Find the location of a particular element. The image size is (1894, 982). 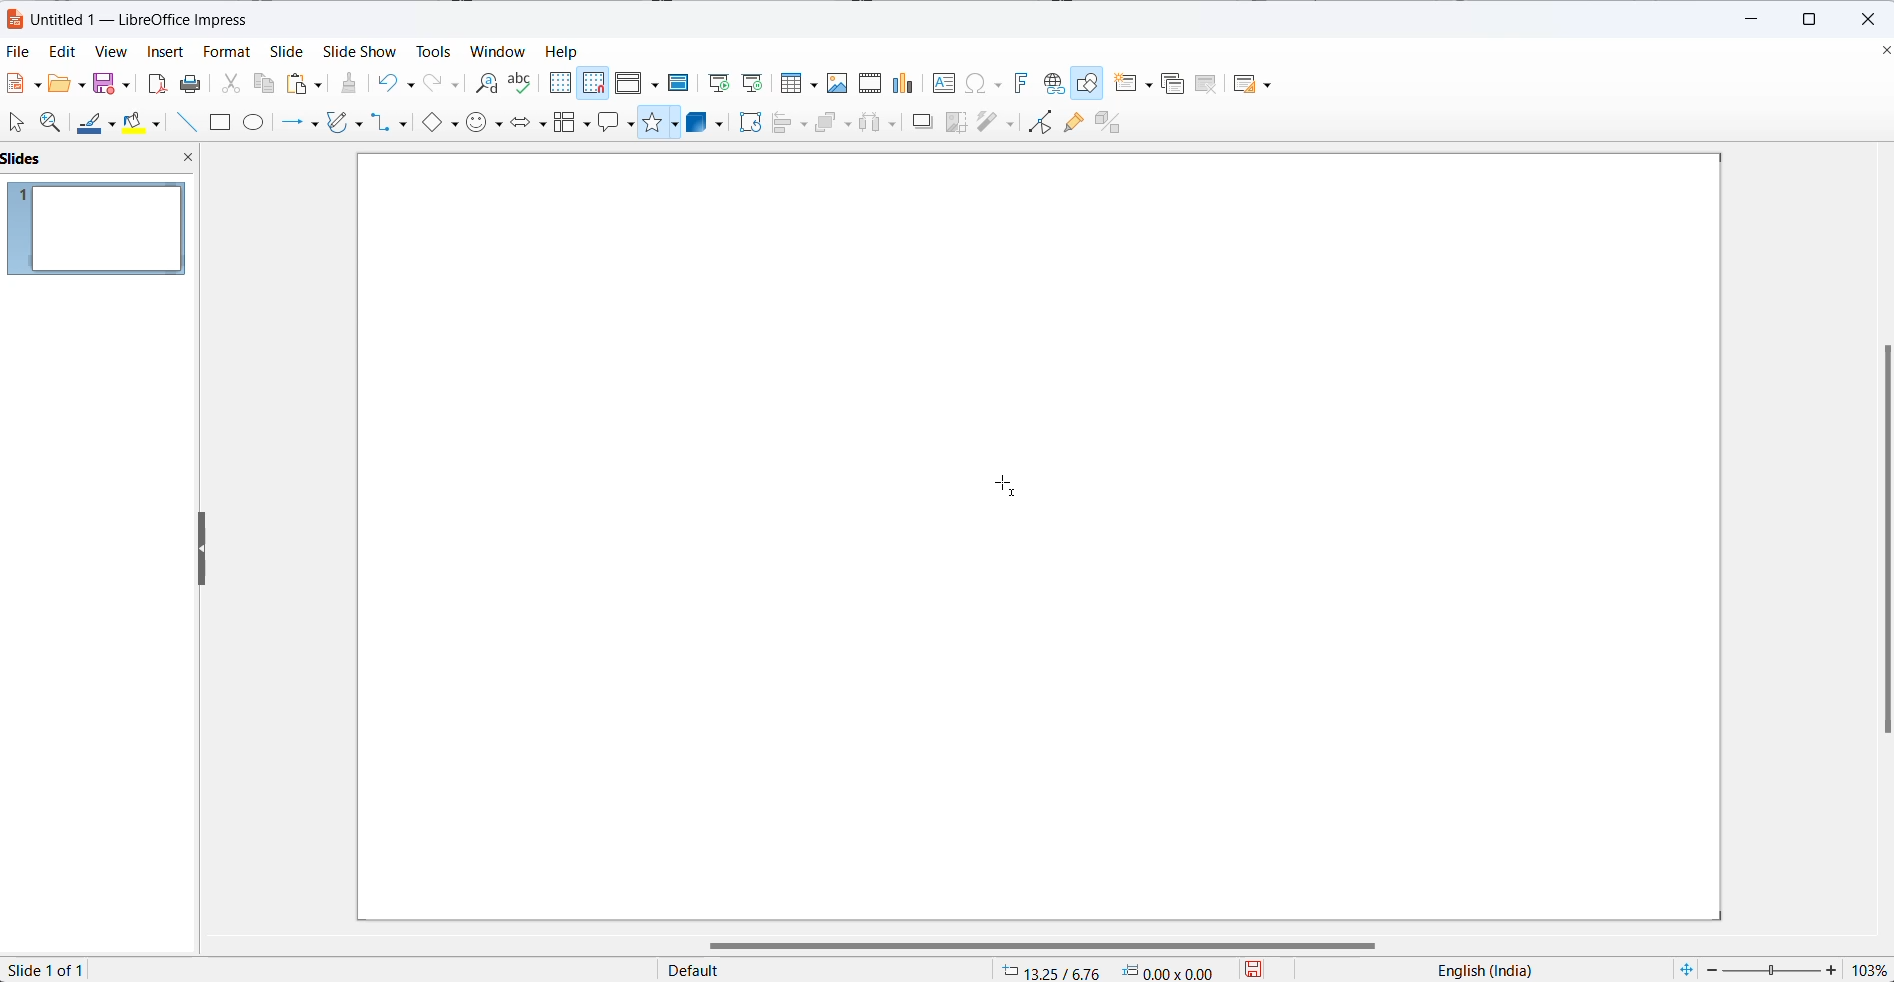

paste options is located at coordinates (306, 83).